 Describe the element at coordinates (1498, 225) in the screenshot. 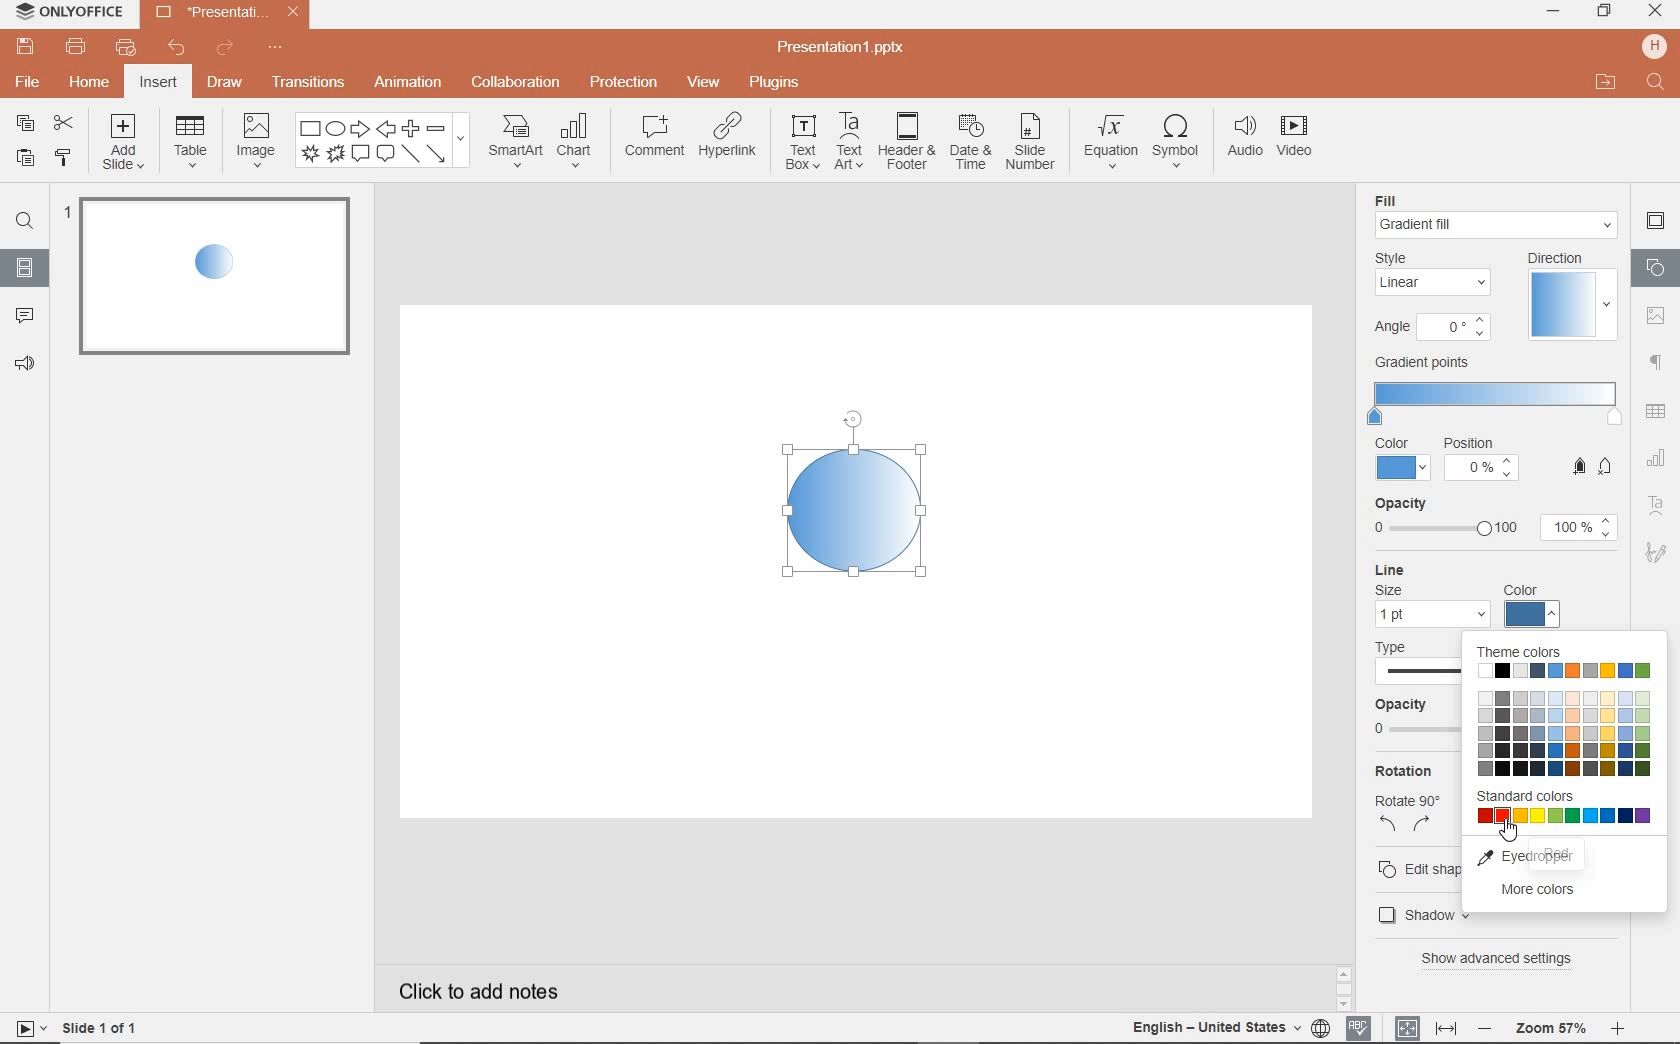

I see `gradient fill` at that location.